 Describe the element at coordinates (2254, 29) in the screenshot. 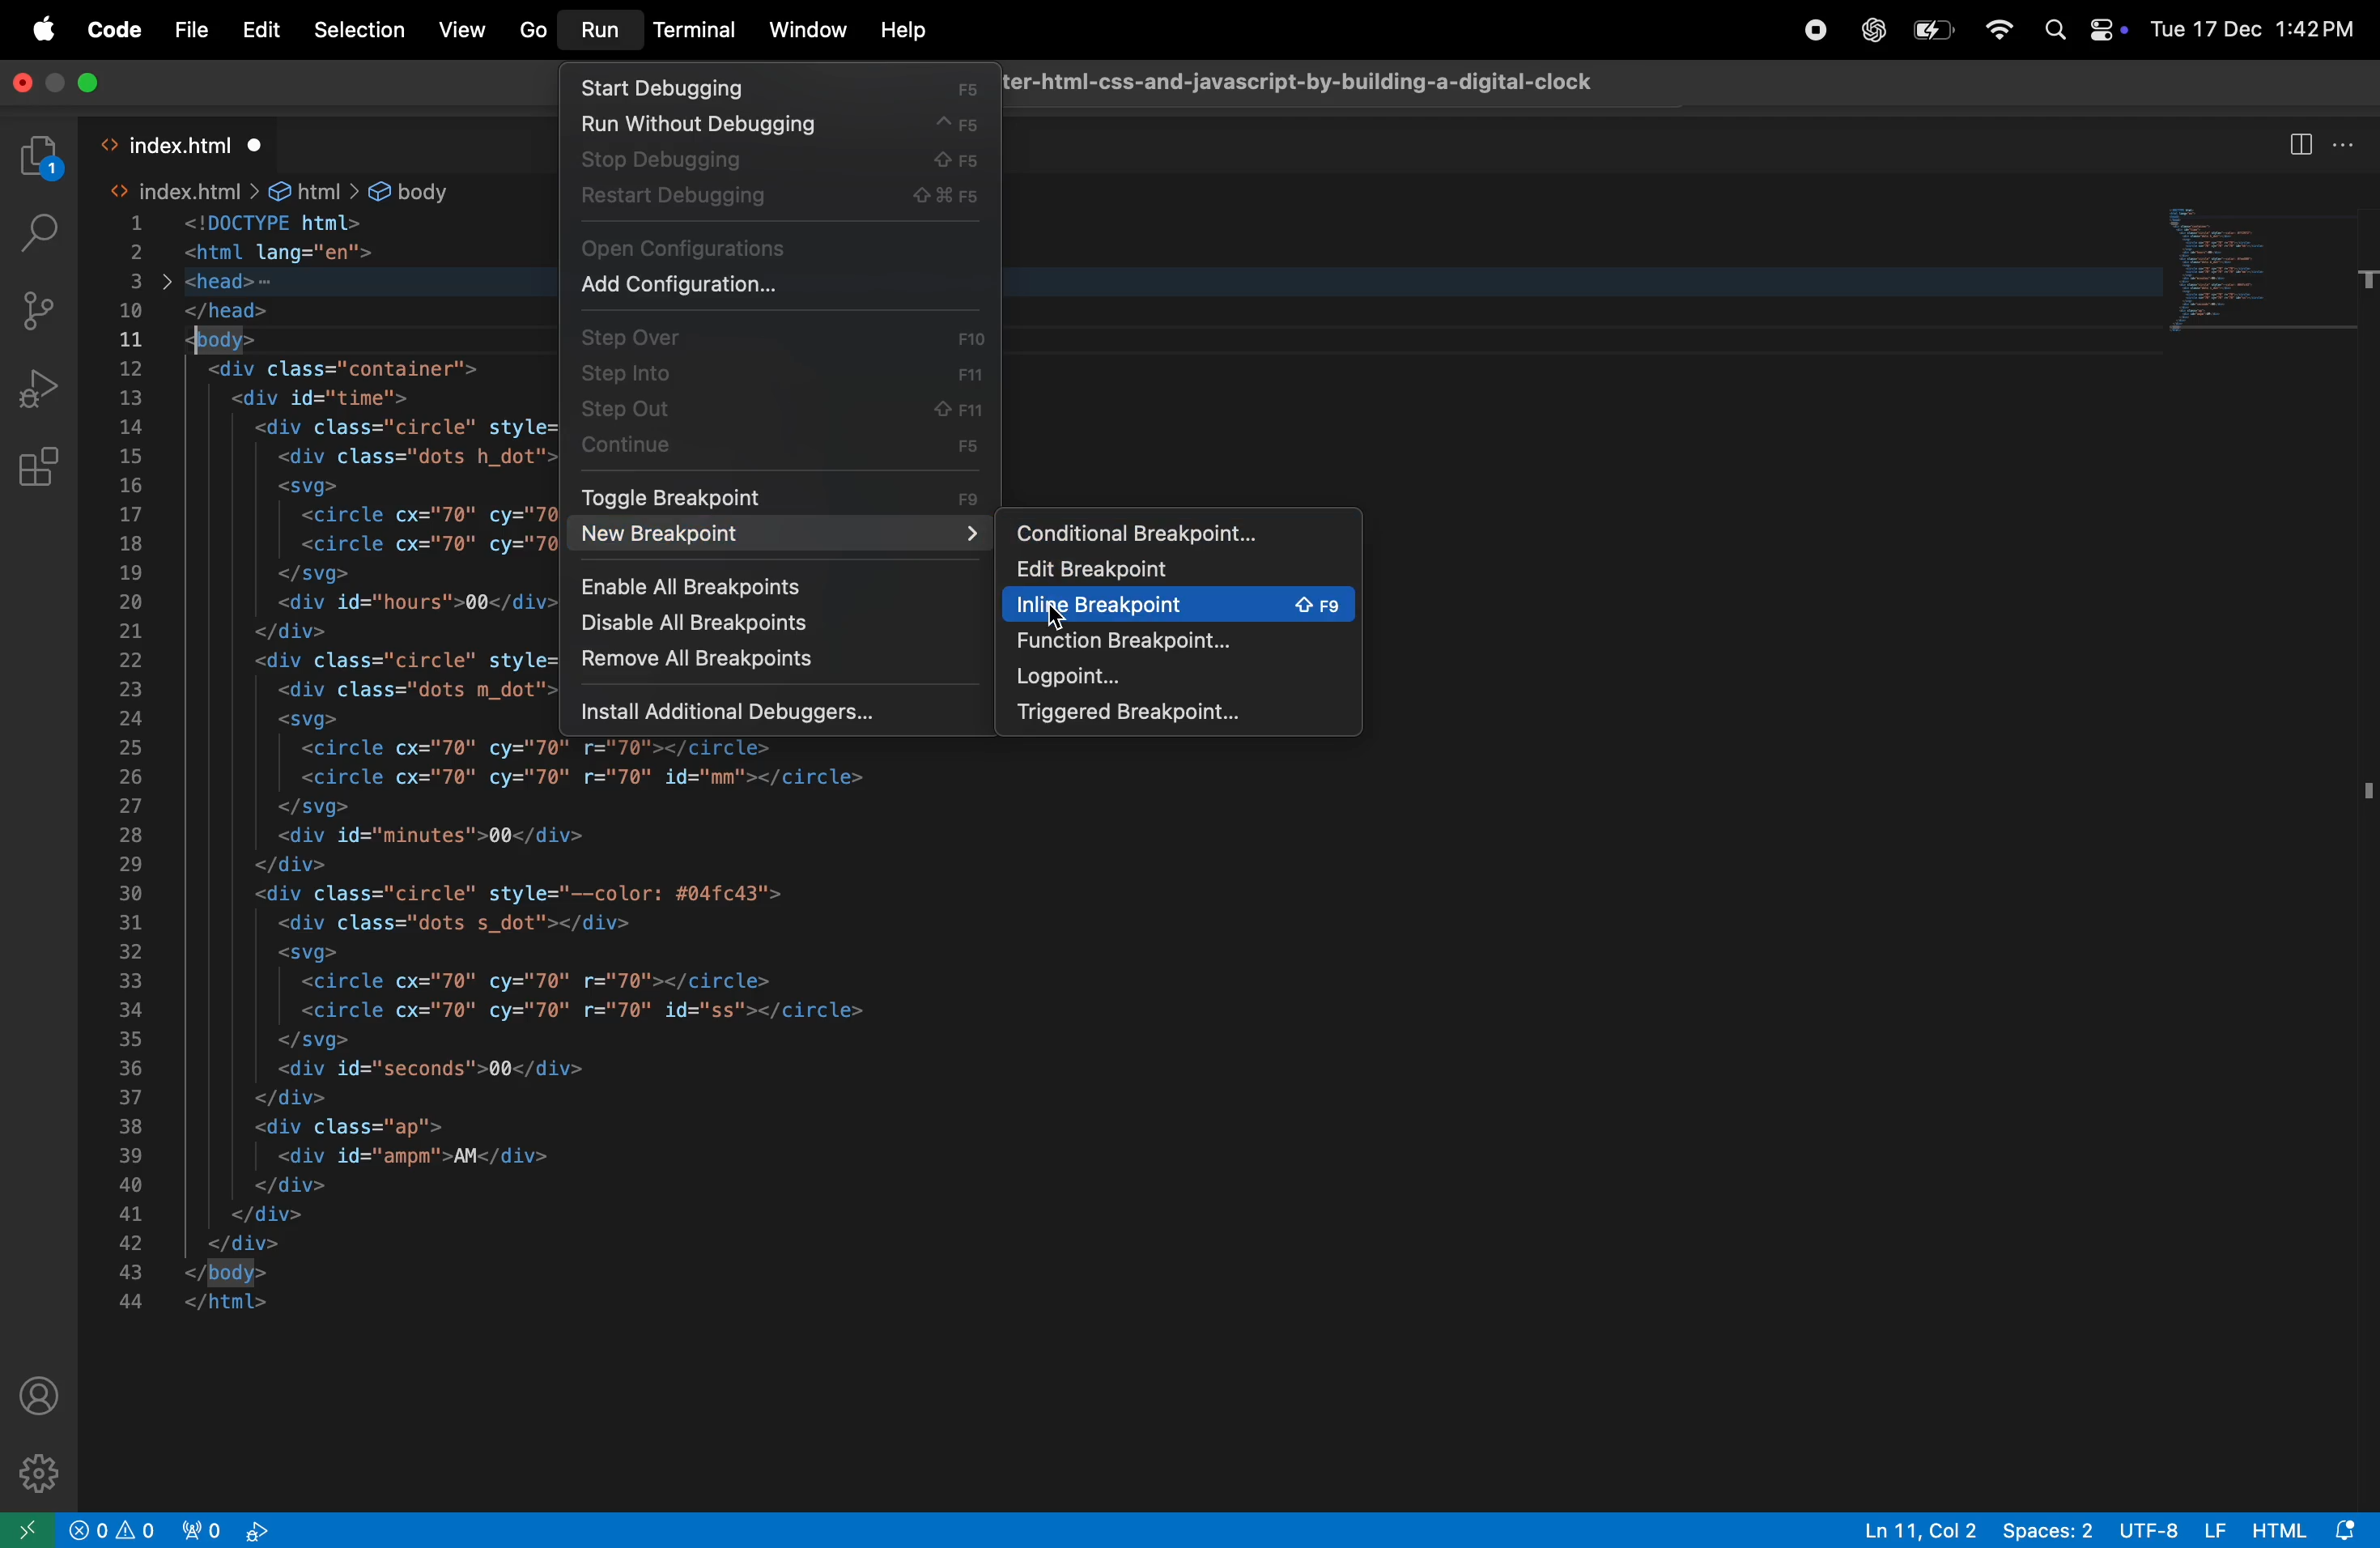

I see `Tue 17 Dec 1:42 PM` at that location.